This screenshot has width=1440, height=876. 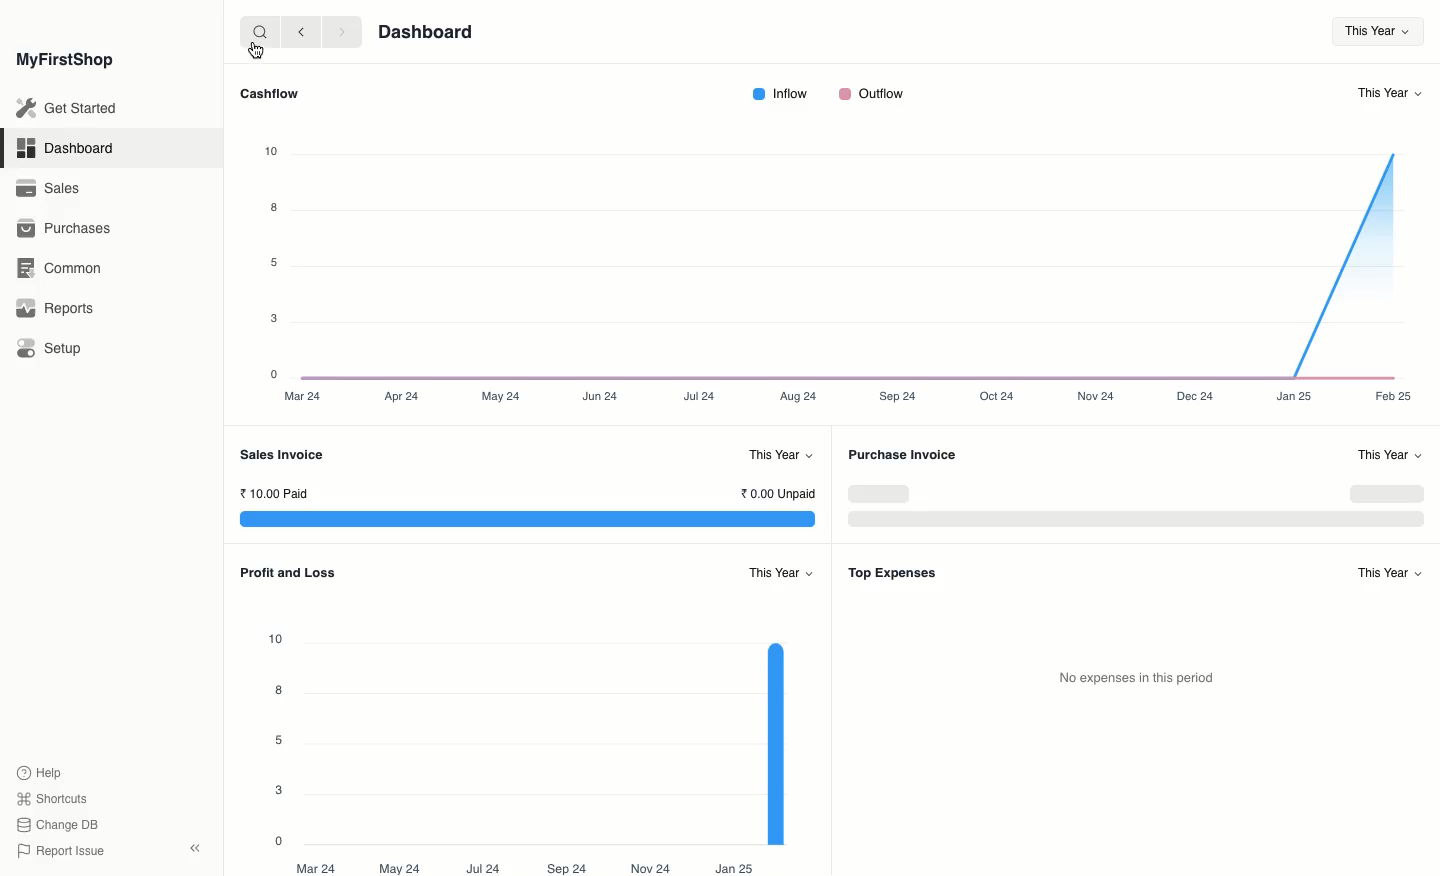 I want to click on 3, so click(x=282, y=790).